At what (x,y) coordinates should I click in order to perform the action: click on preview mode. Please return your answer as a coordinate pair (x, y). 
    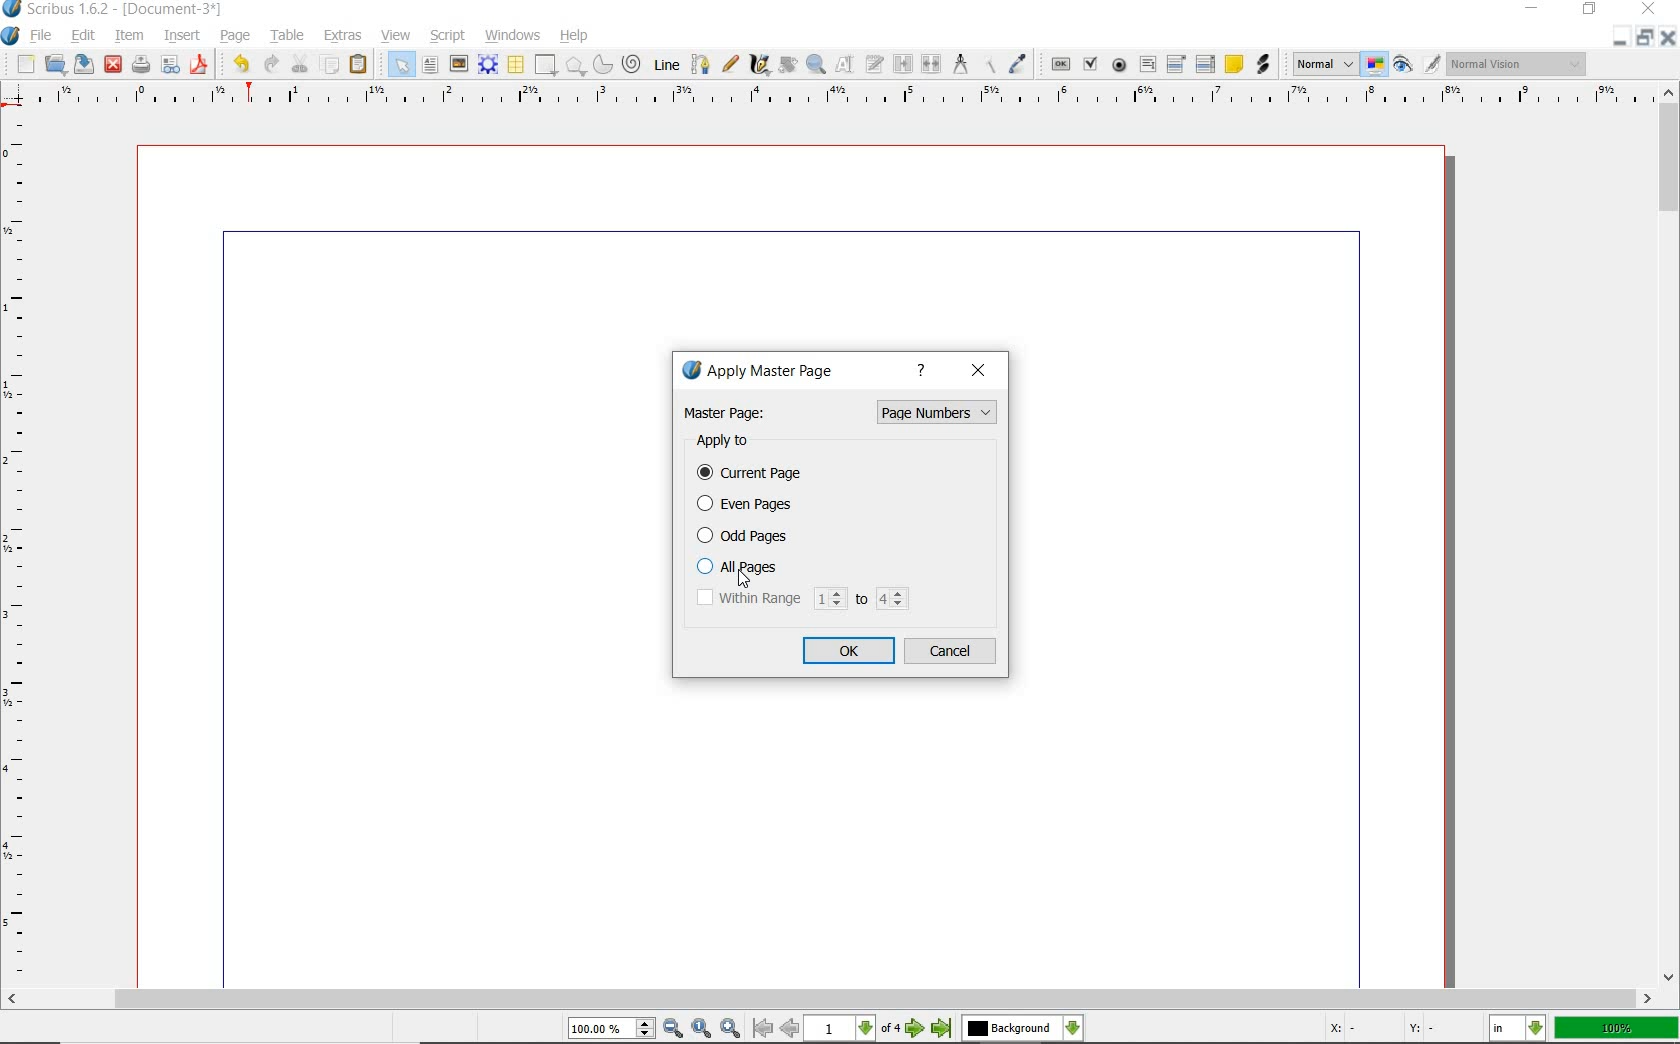
    Looking at the image, I should click on (1405, 64).